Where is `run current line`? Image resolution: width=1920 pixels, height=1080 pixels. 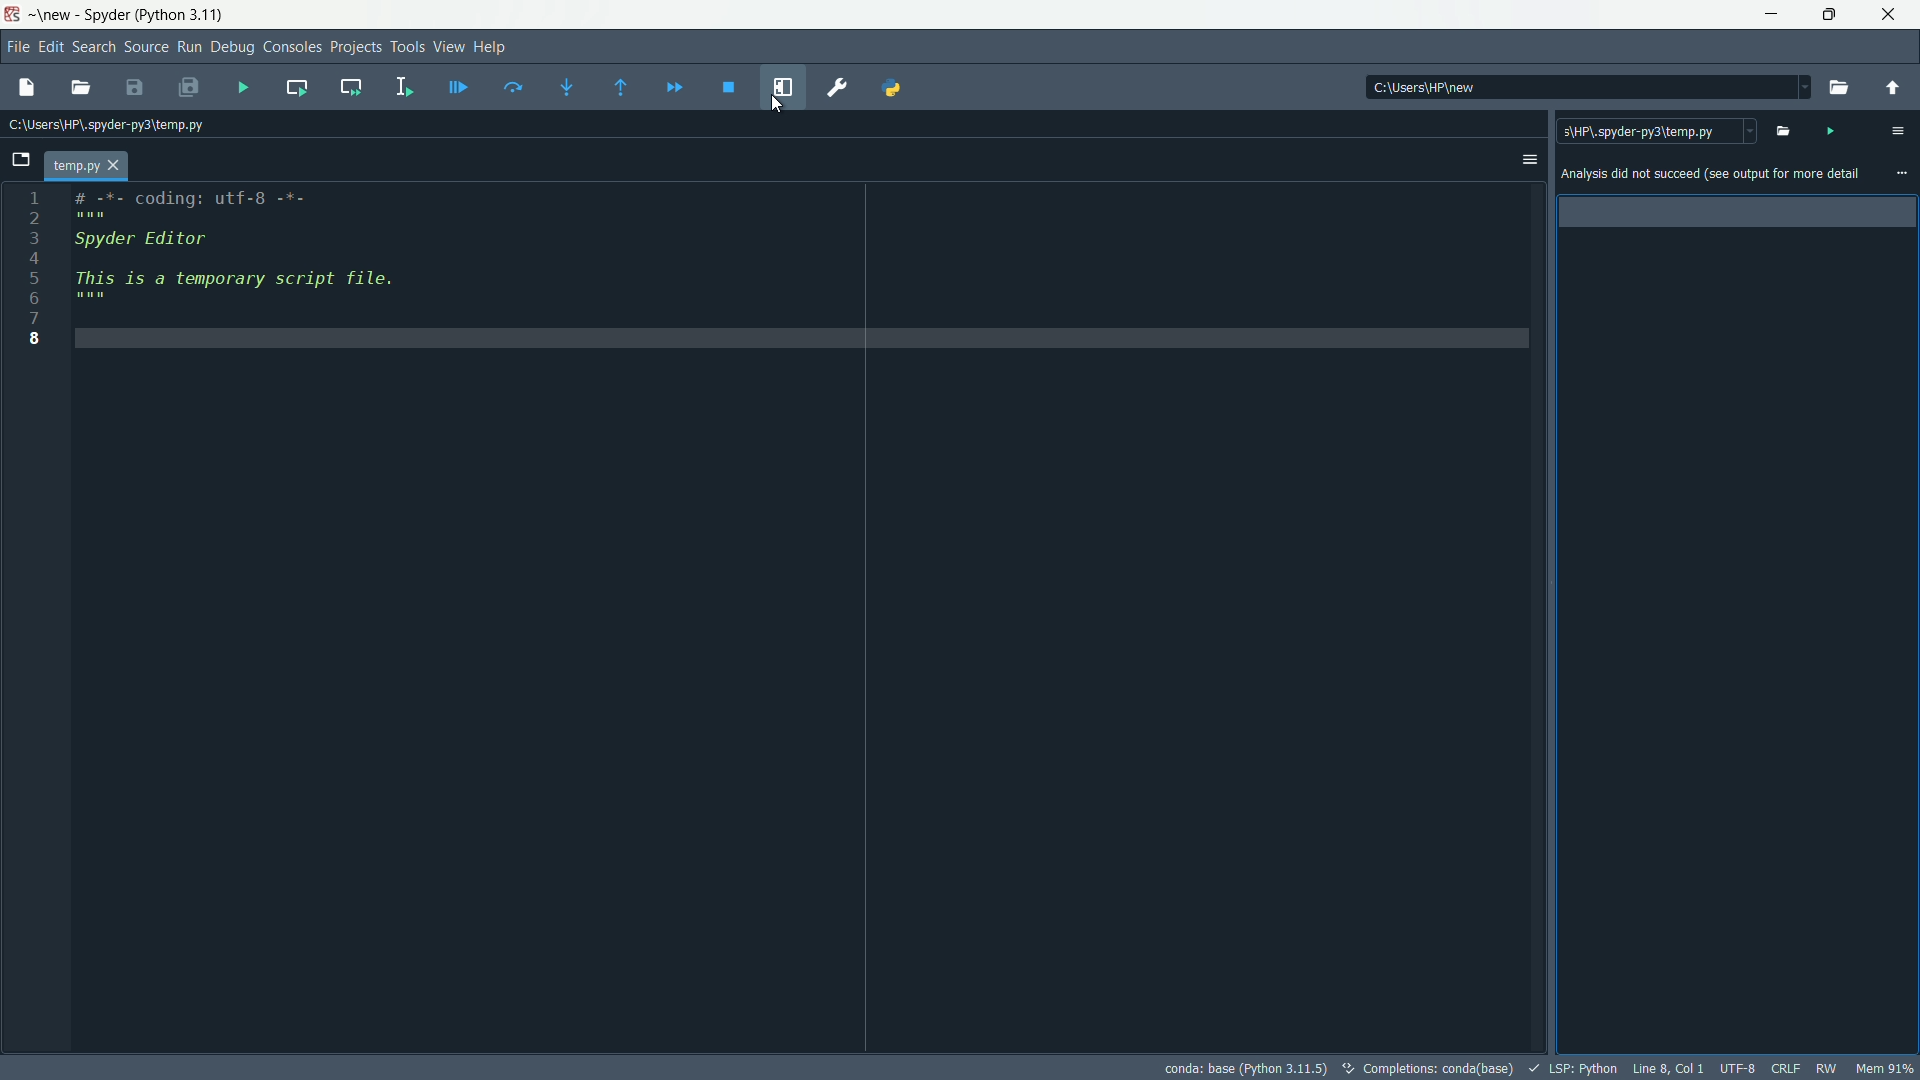
run current line is located at coordinates (517, 86).